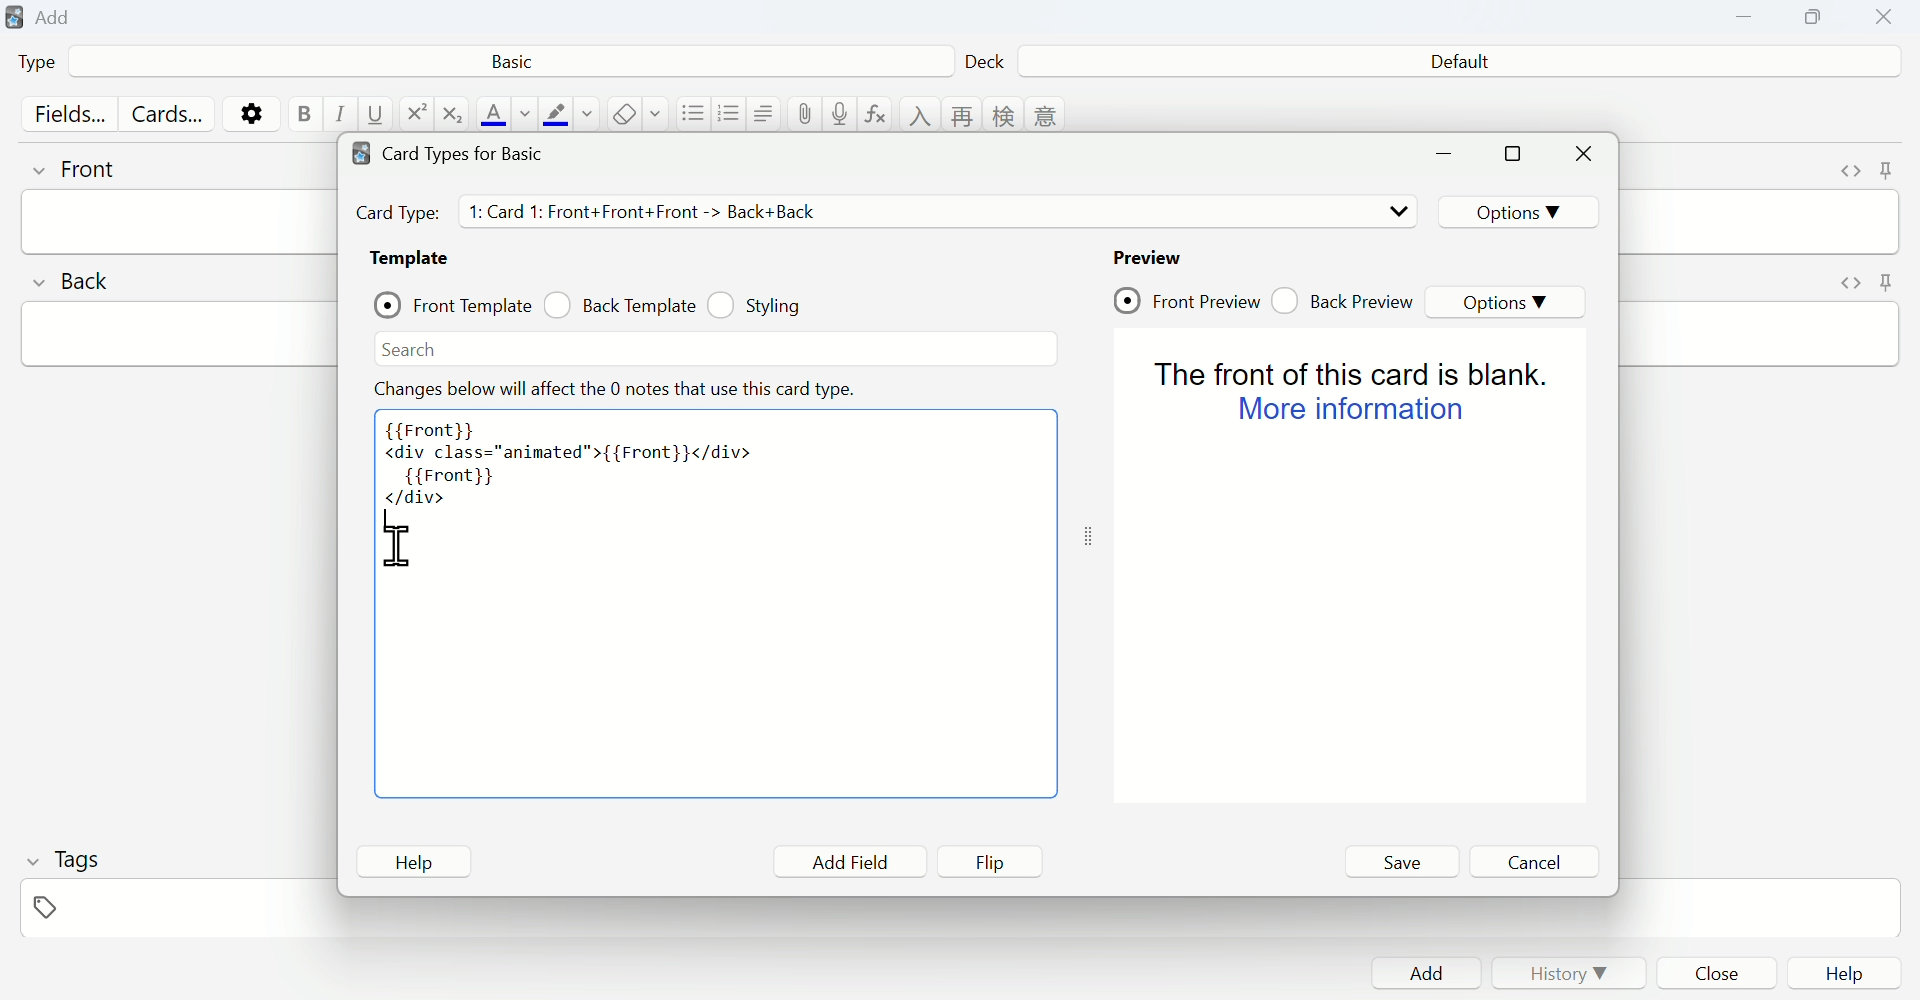  I want to click on Help, so click(416, 862).